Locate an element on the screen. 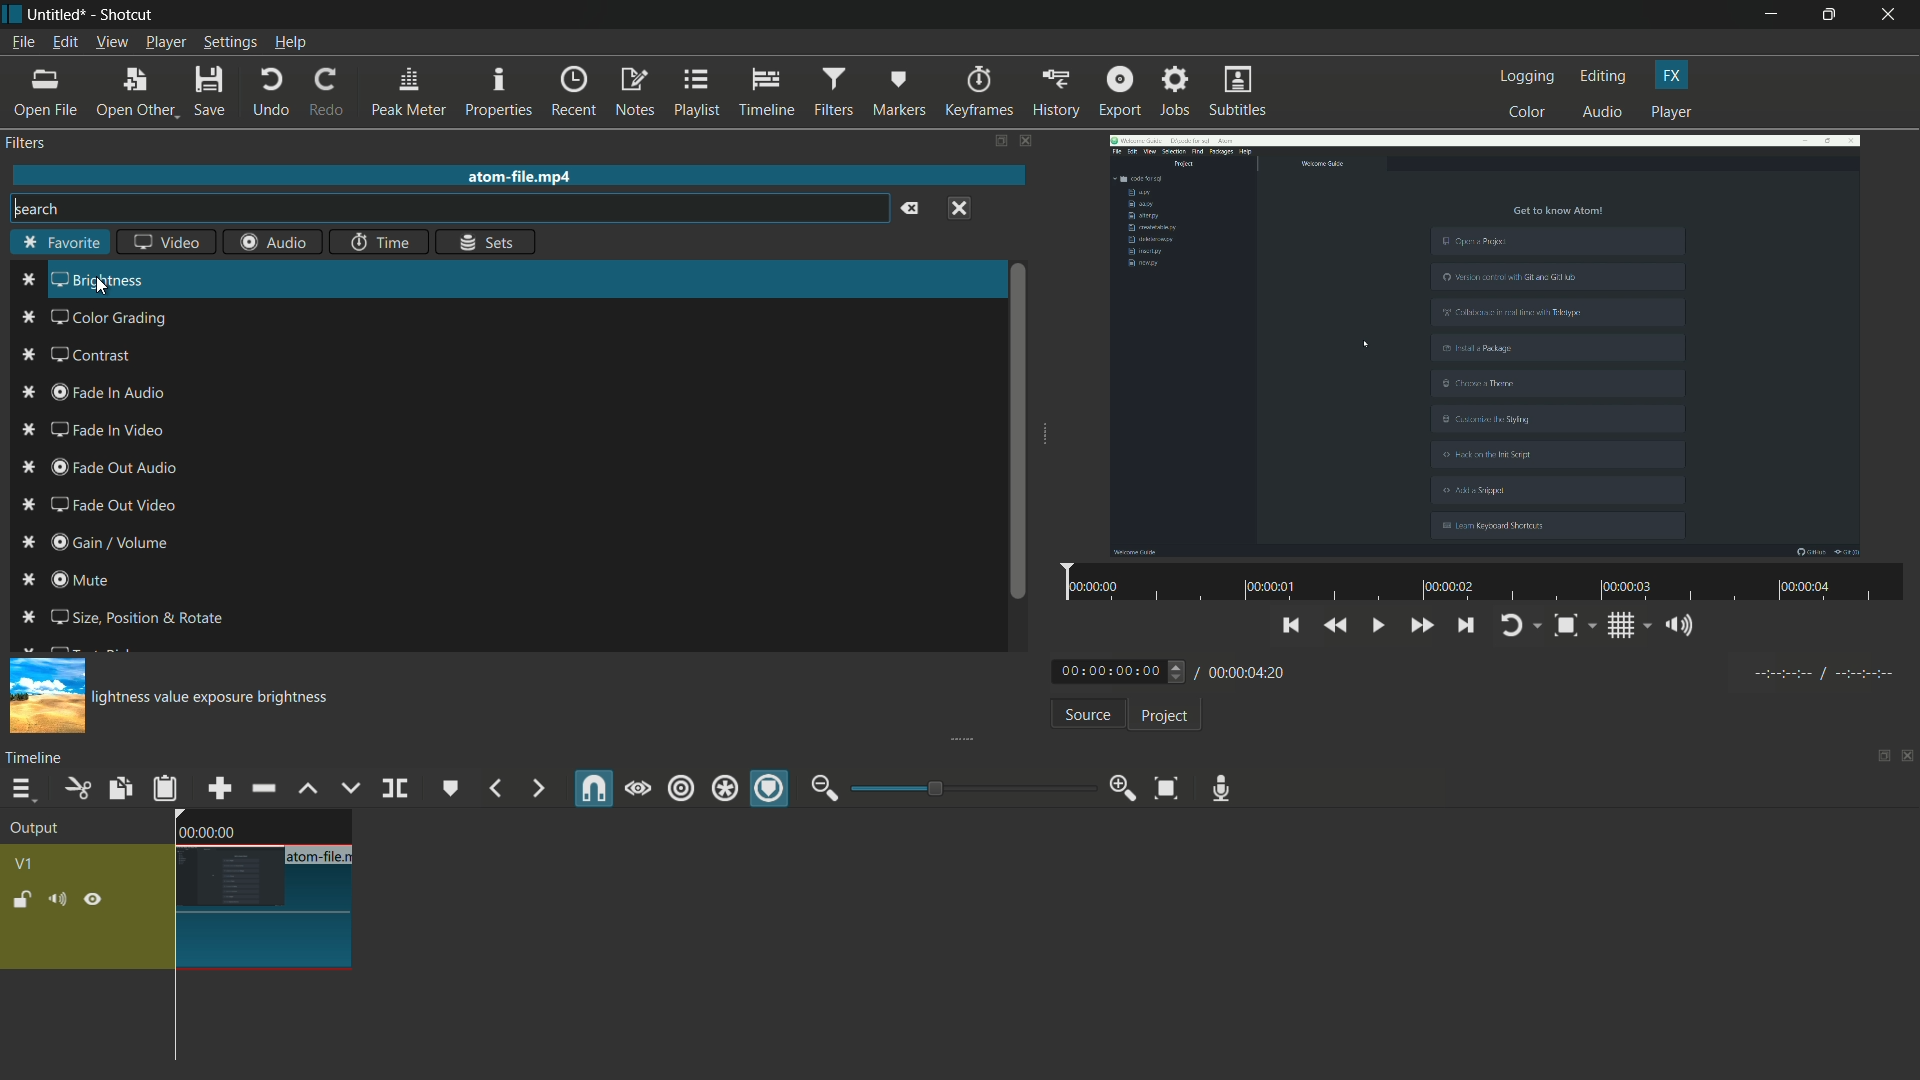  next marker is located at coordinates (535, 789).